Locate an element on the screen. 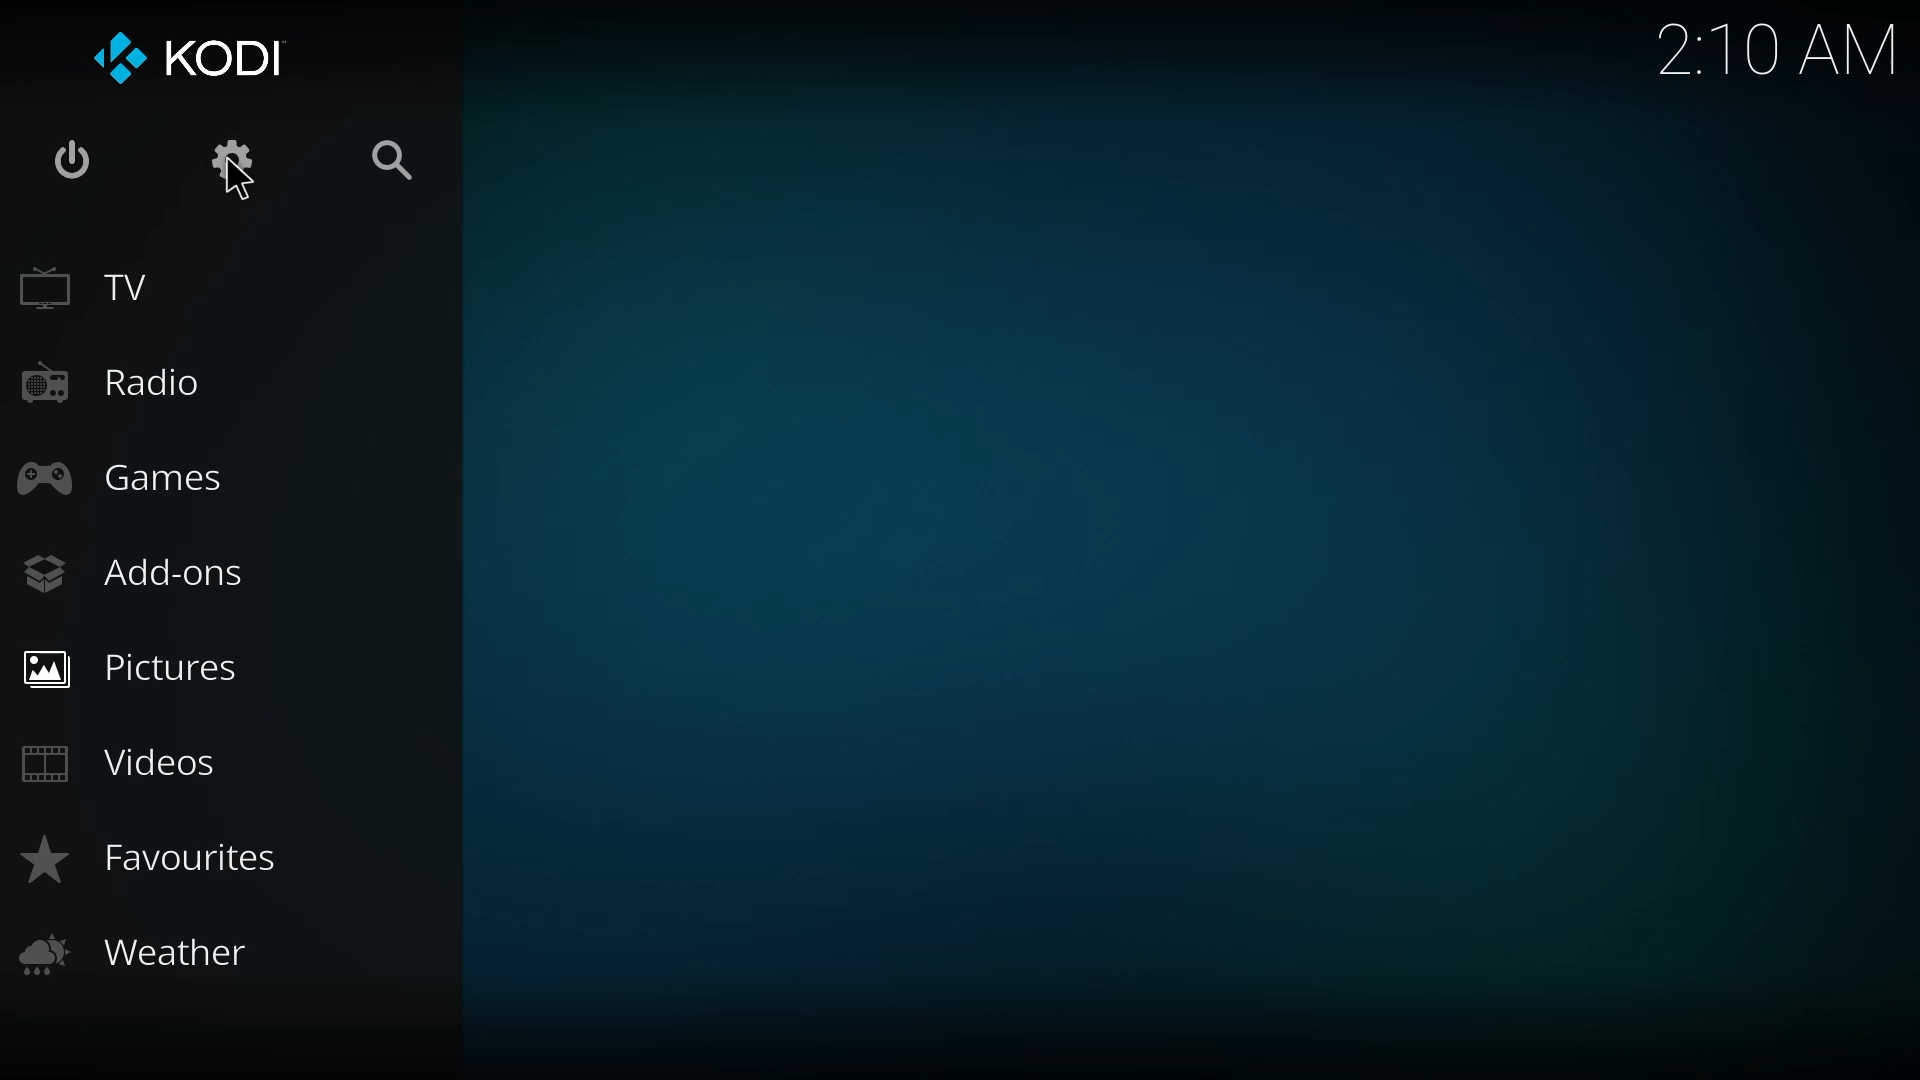 The image size is (1920, 1080). time is located at coordinates (1766, 51).